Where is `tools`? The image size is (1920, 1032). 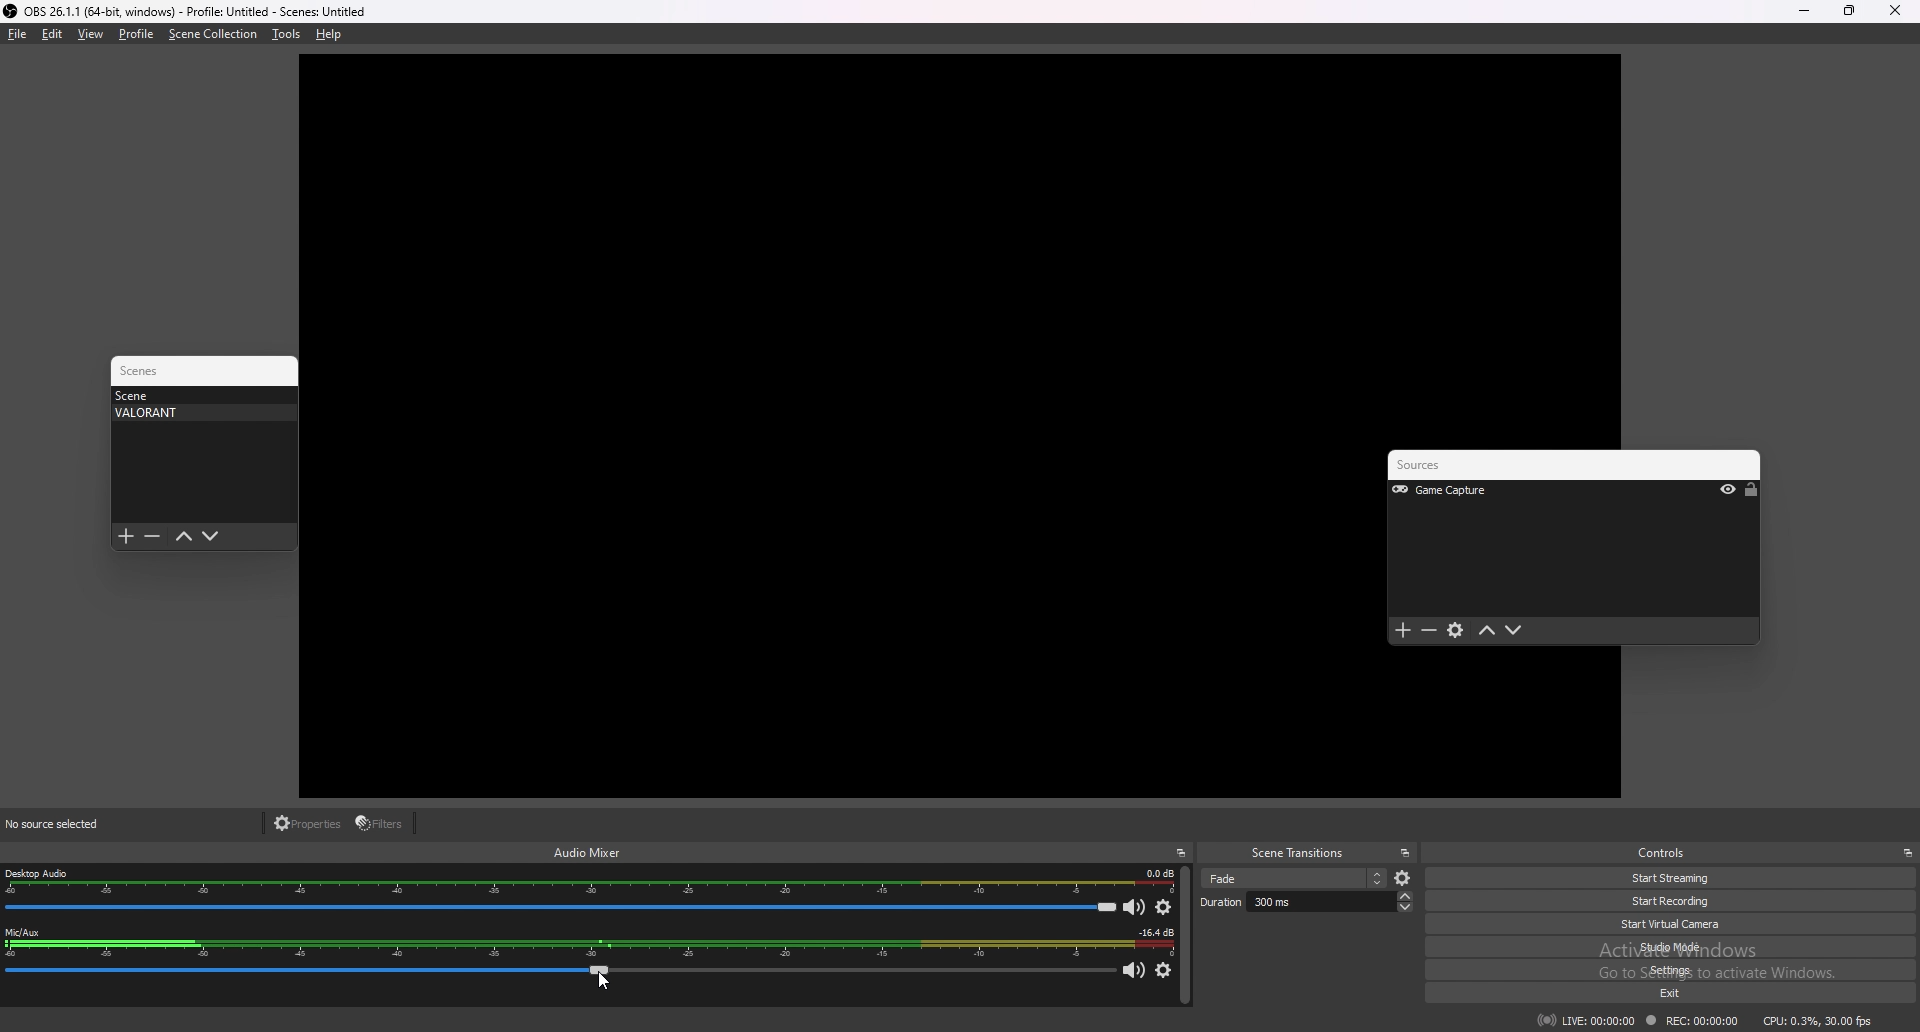 tools is located at coordinates (286, 34).